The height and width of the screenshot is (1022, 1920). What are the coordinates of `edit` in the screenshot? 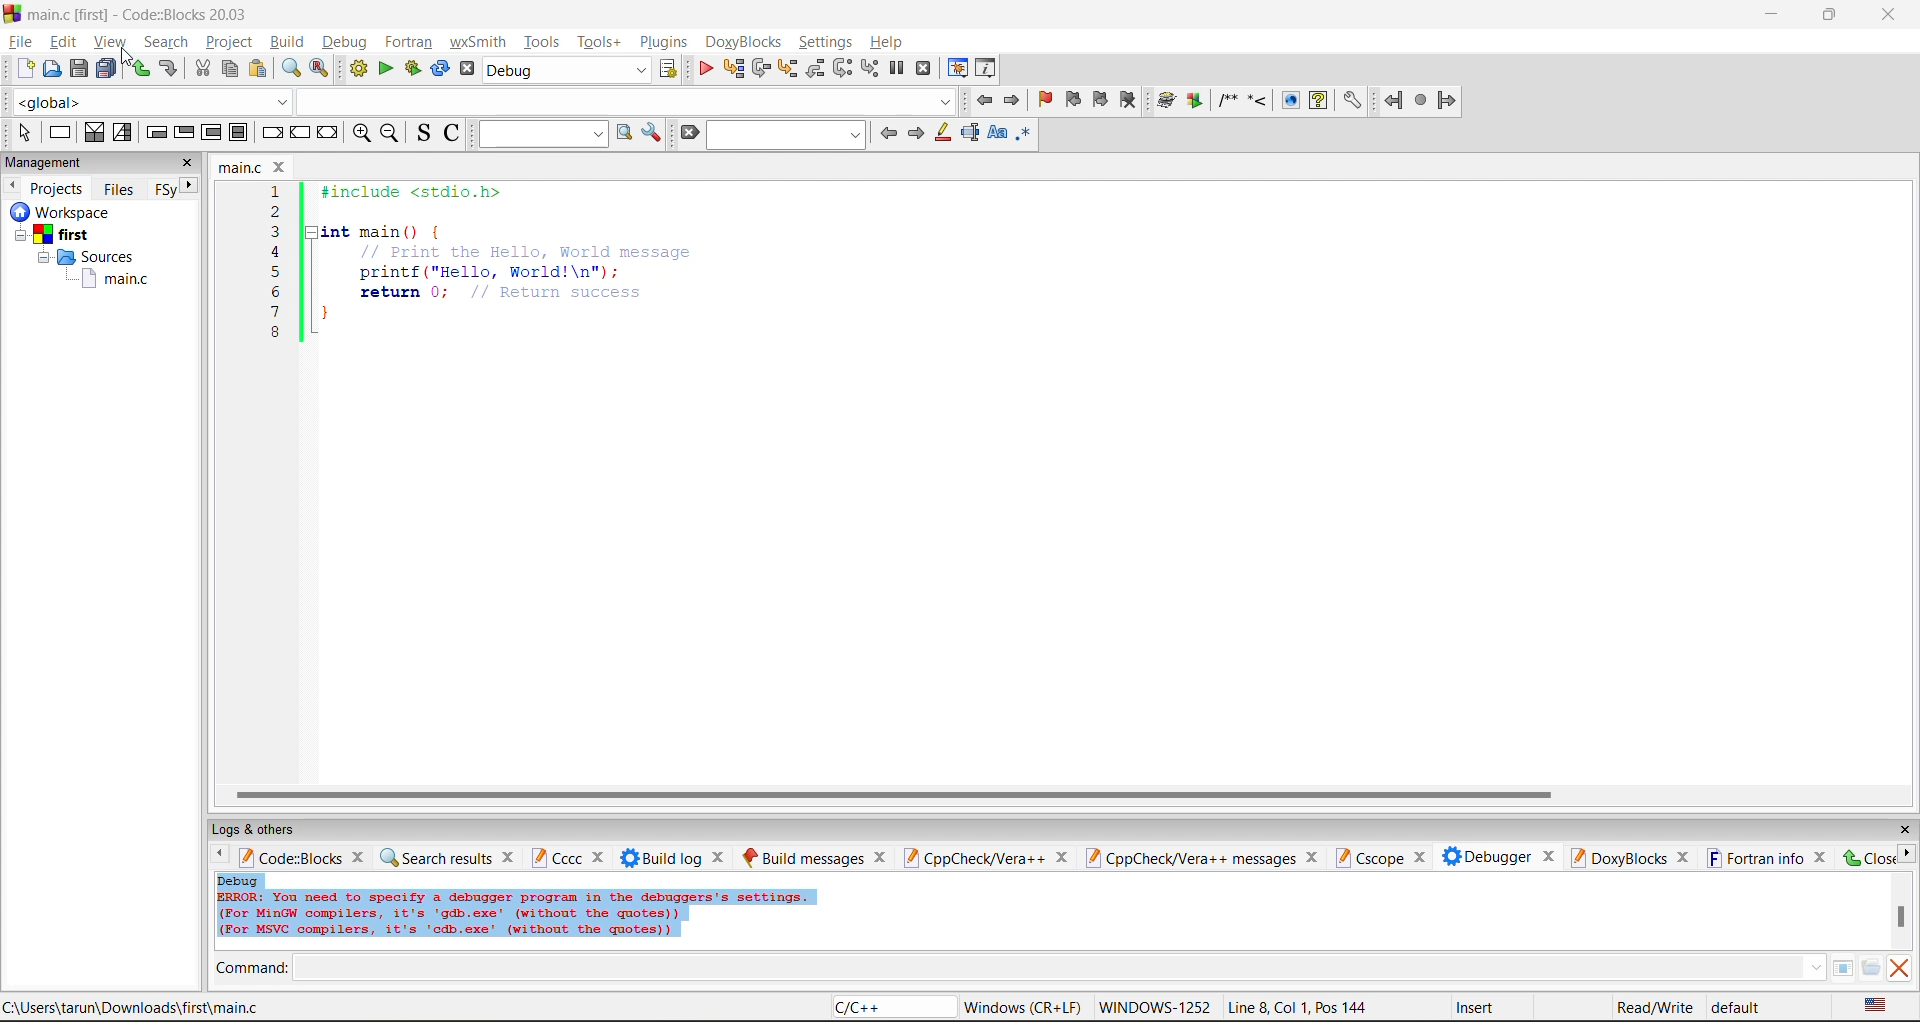 It's located at (63, 40).